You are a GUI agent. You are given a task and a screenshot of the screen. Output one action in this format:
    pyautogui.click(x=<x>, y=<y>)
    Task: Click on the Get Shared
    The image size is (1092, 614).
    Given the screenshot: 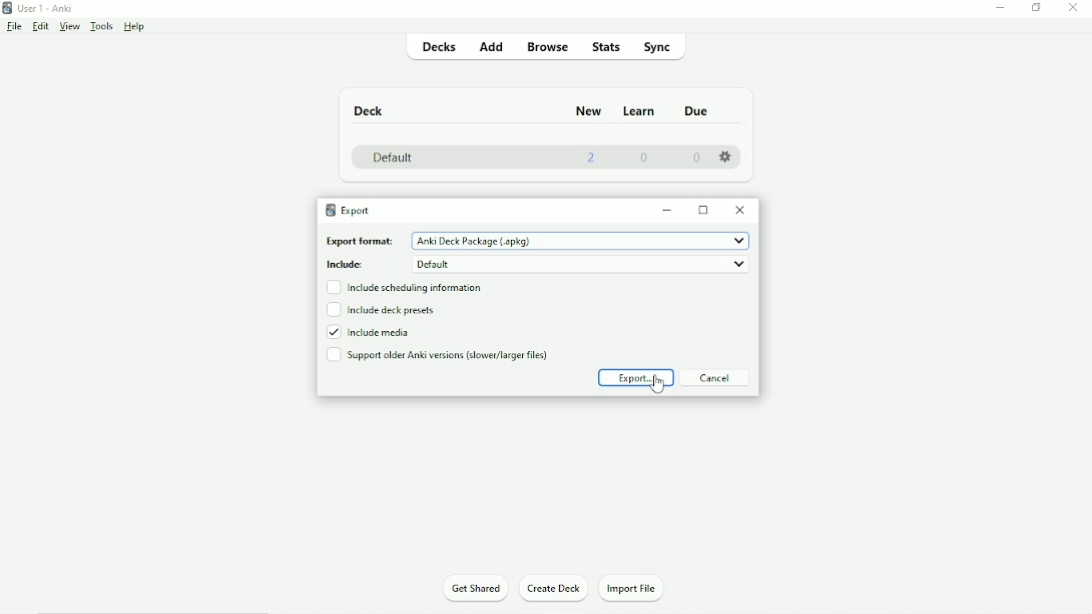 What is the action you would take?
    pyautogui.click(x=476, y=588)
    